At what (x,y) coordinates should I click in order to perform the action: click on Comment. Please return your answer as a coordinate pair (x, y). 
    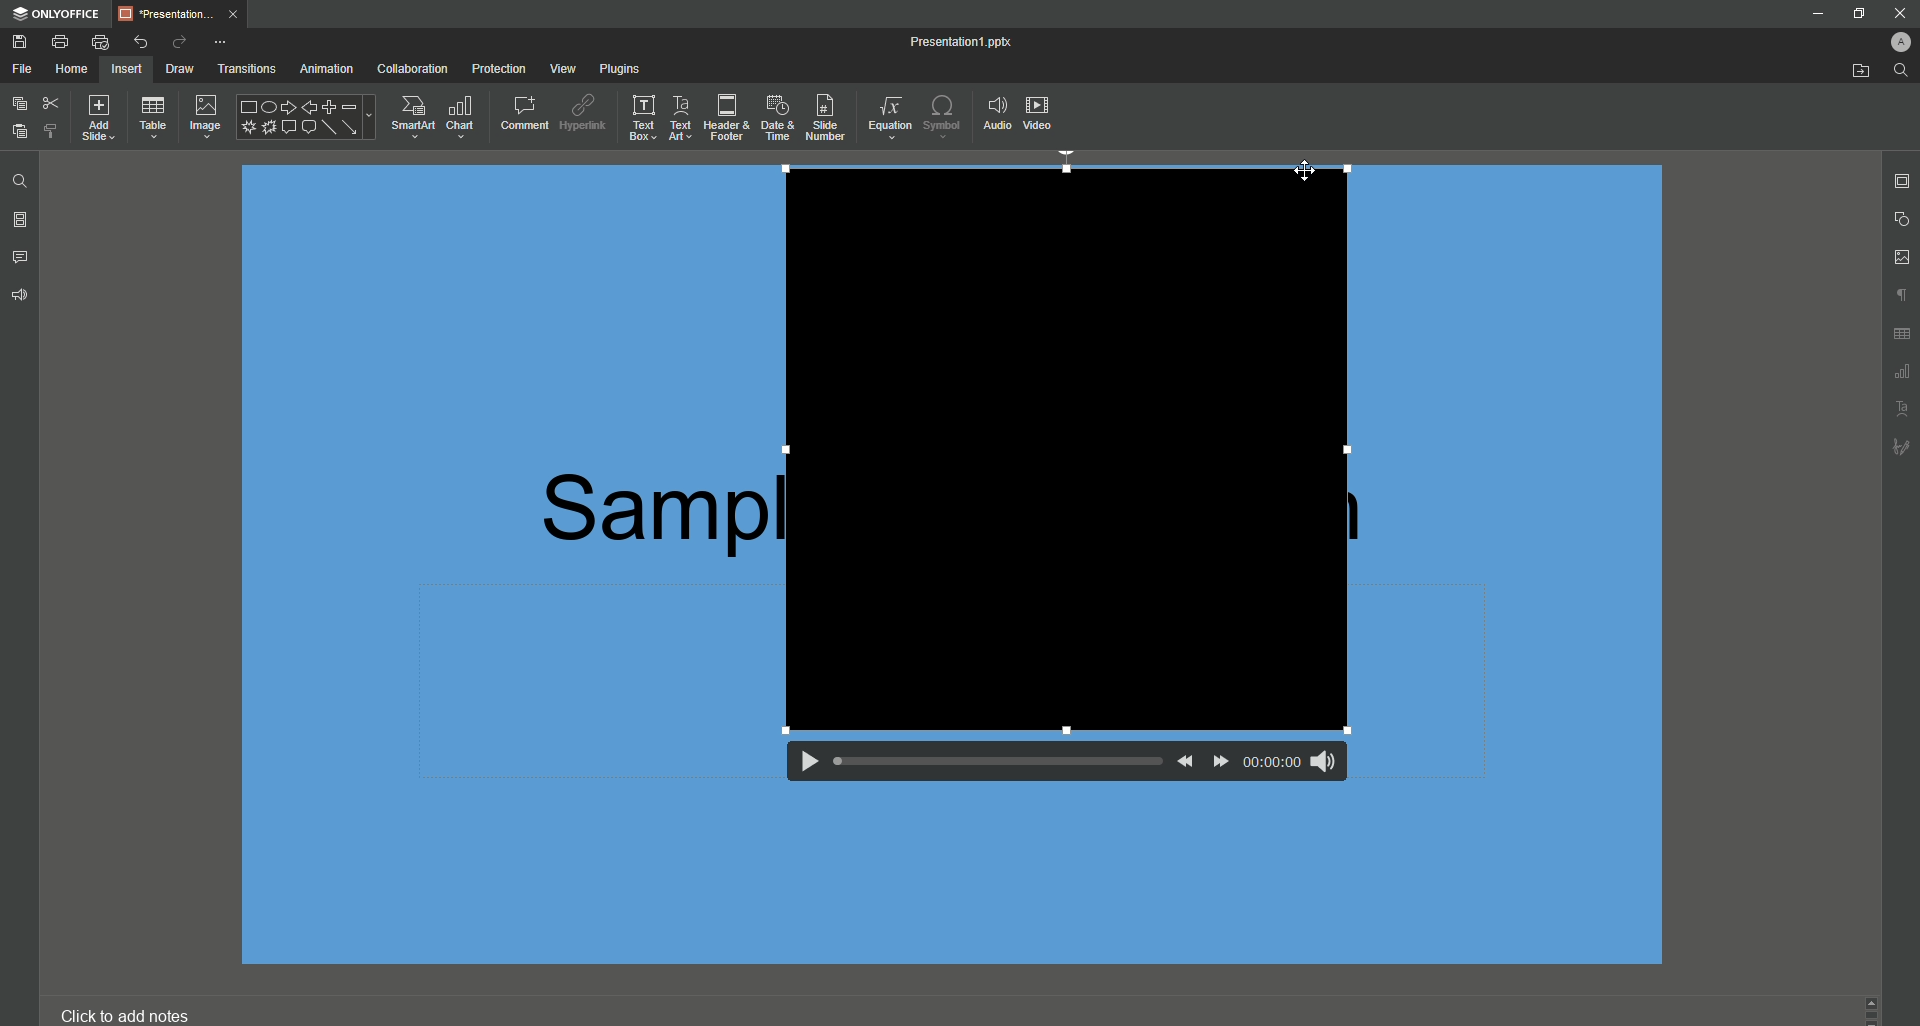
    Looking at the image, I should click on (524, 114).